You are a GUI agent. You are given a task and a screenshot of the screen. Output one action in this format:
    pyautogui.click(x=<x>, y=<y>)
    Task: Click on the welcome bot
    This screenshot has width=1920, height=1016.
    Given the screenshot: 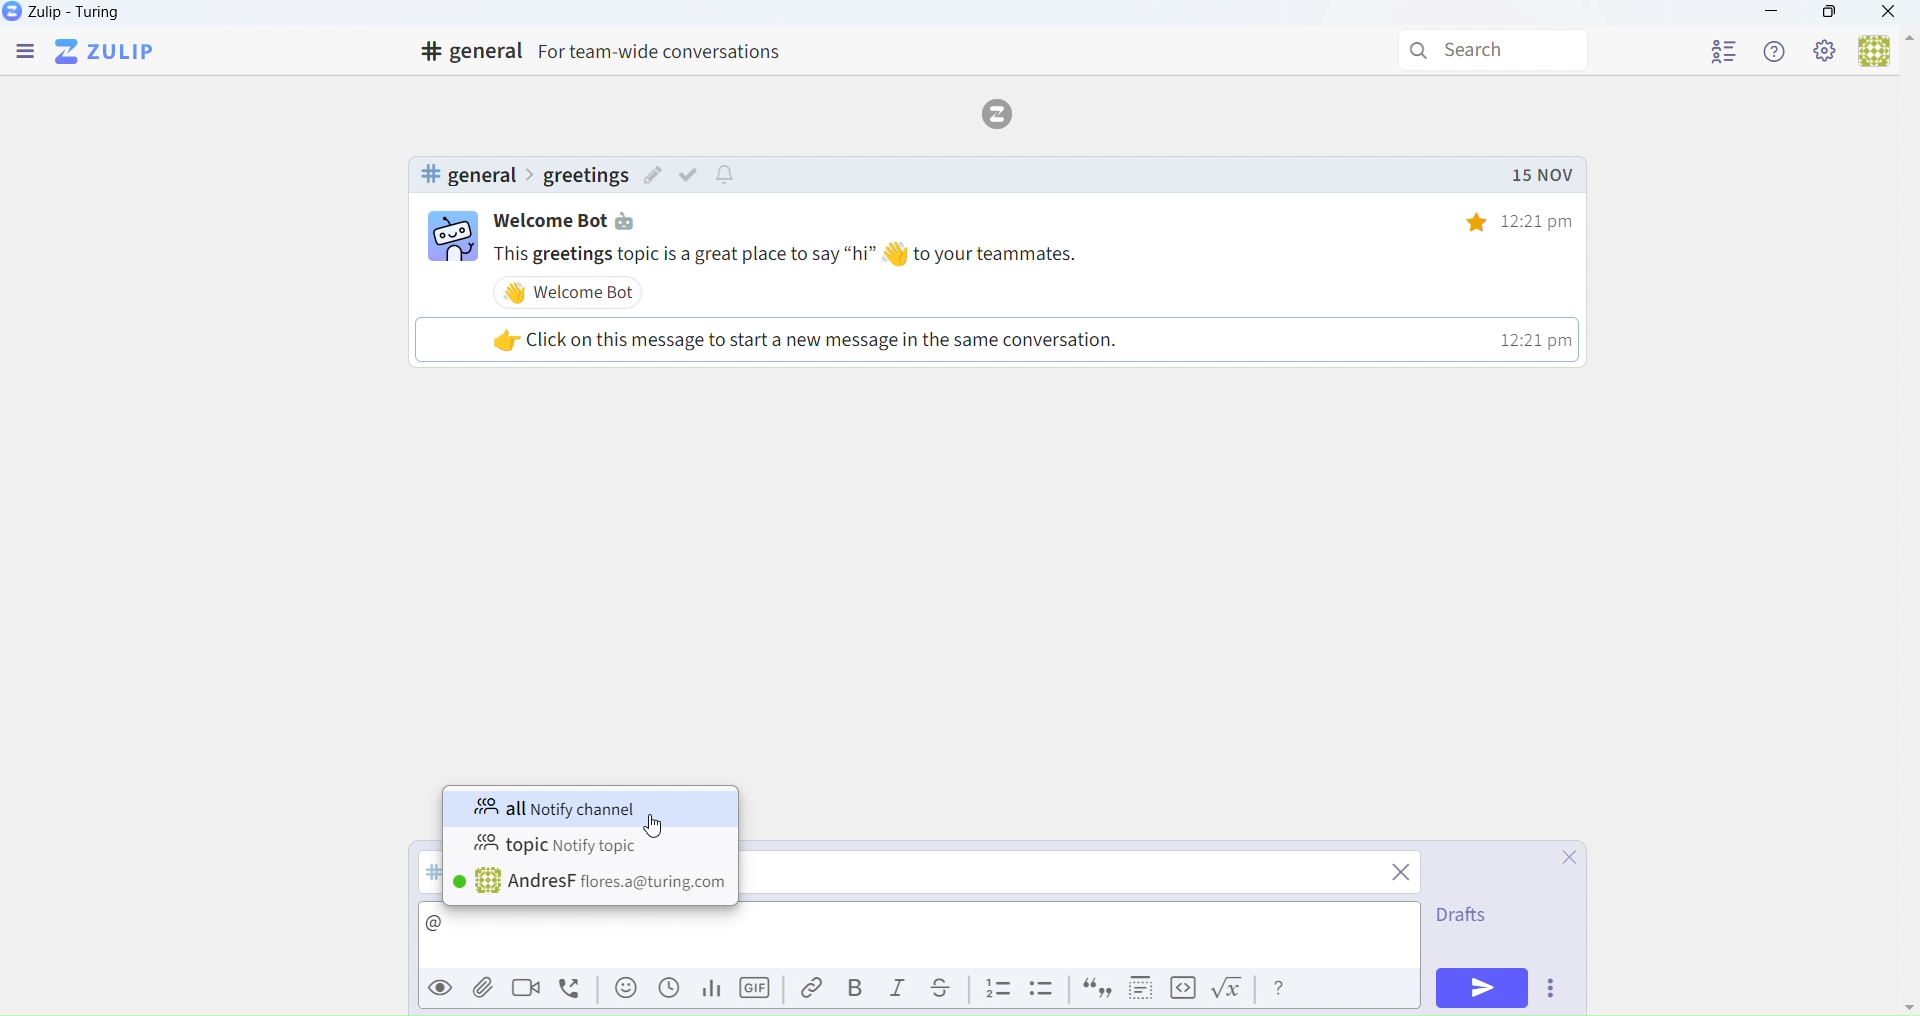 What is the action you would take?
    pyautogui.click(x=574, y=292)
    